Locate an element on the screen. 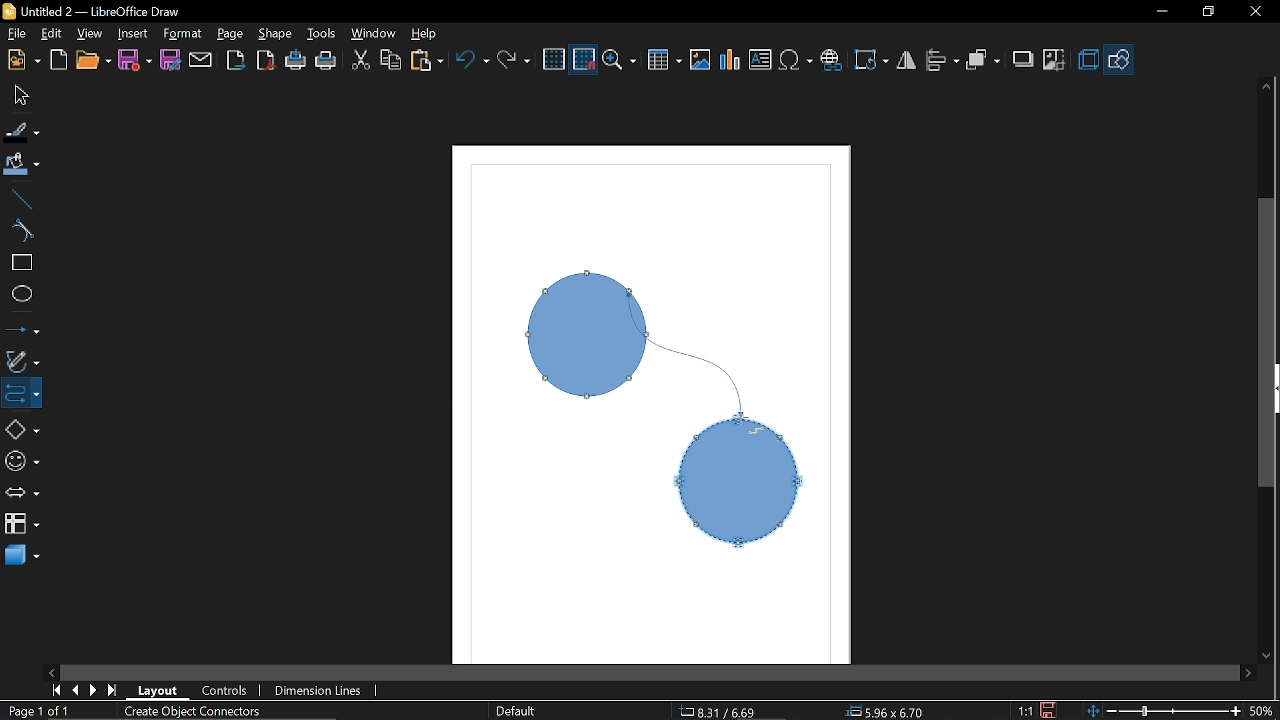  3d effects is located at coordinates (1090, 60).